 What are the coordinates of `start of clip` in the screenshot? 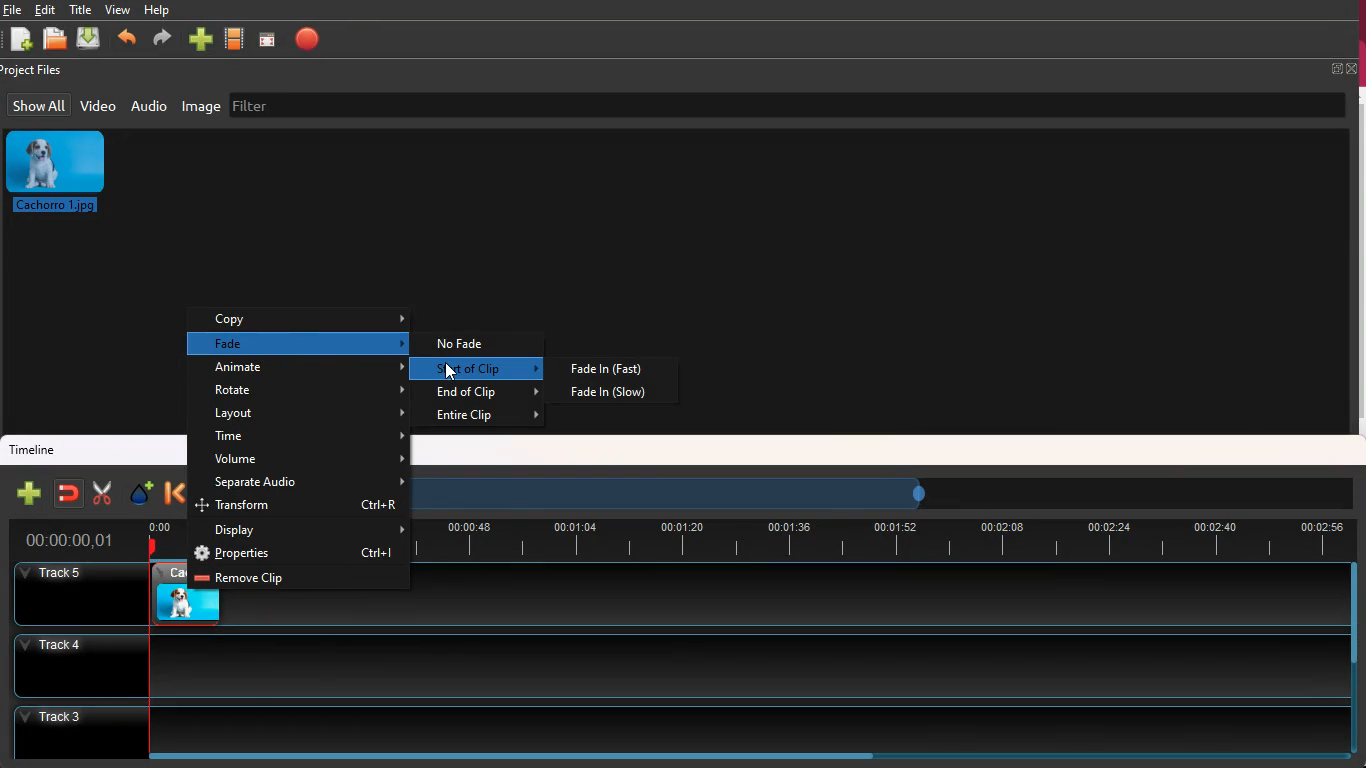 It's located at (488, 369).